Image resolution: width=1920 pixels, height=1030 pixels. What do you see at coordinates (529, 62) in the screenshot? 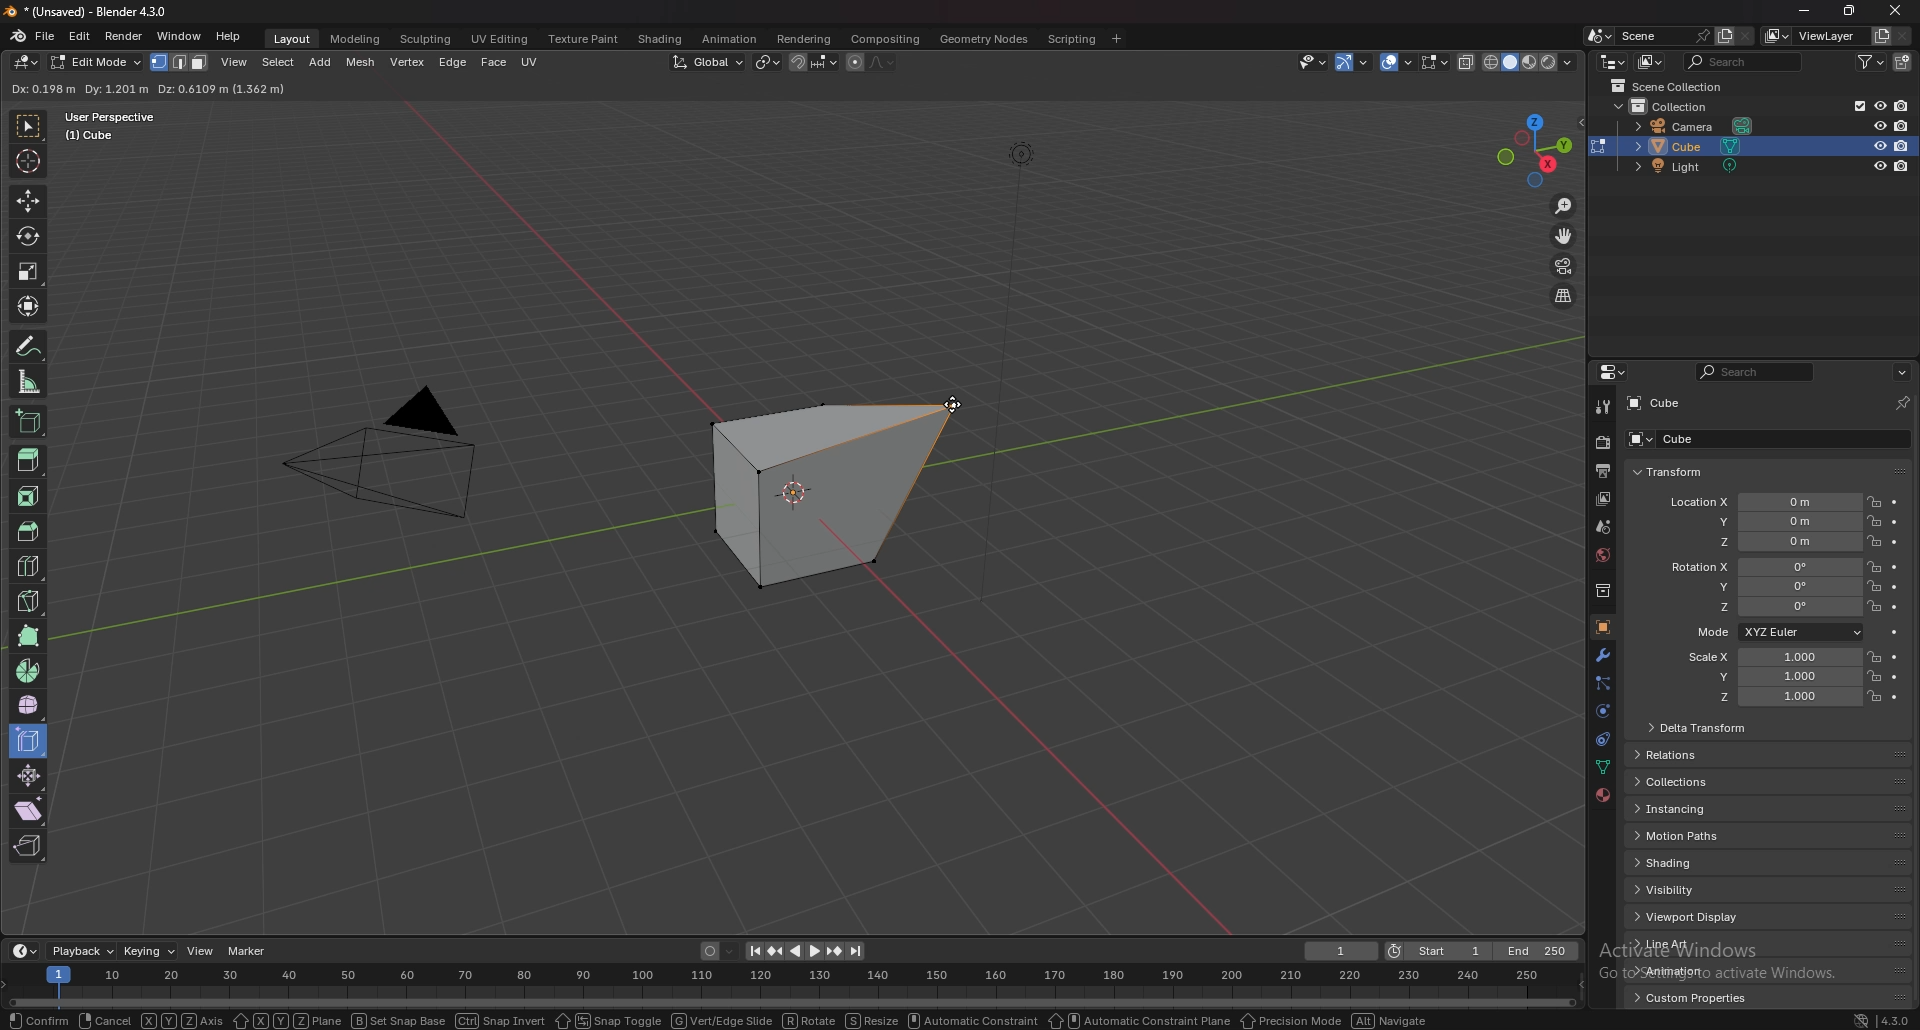
I see `uv` at bounding box center [529, 62].